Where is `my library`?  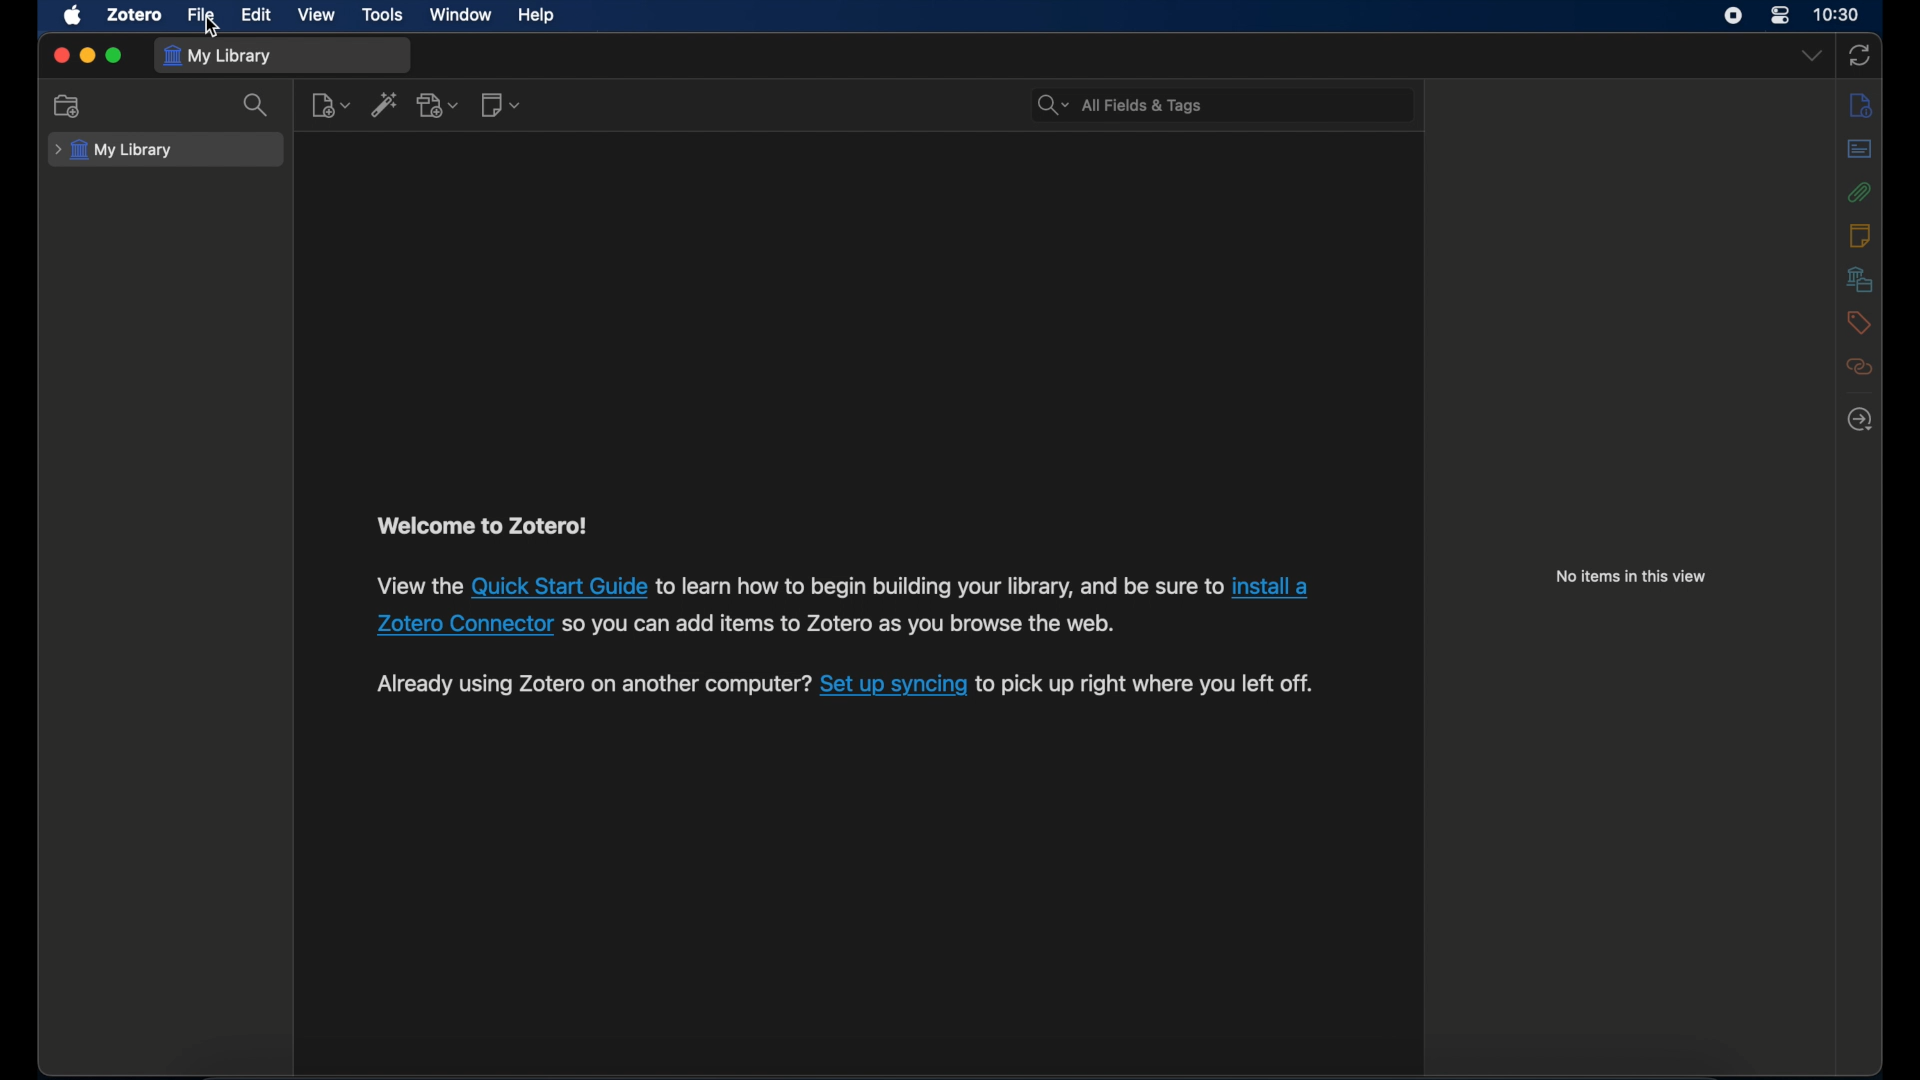
my library is located at coordinates (217, 55).